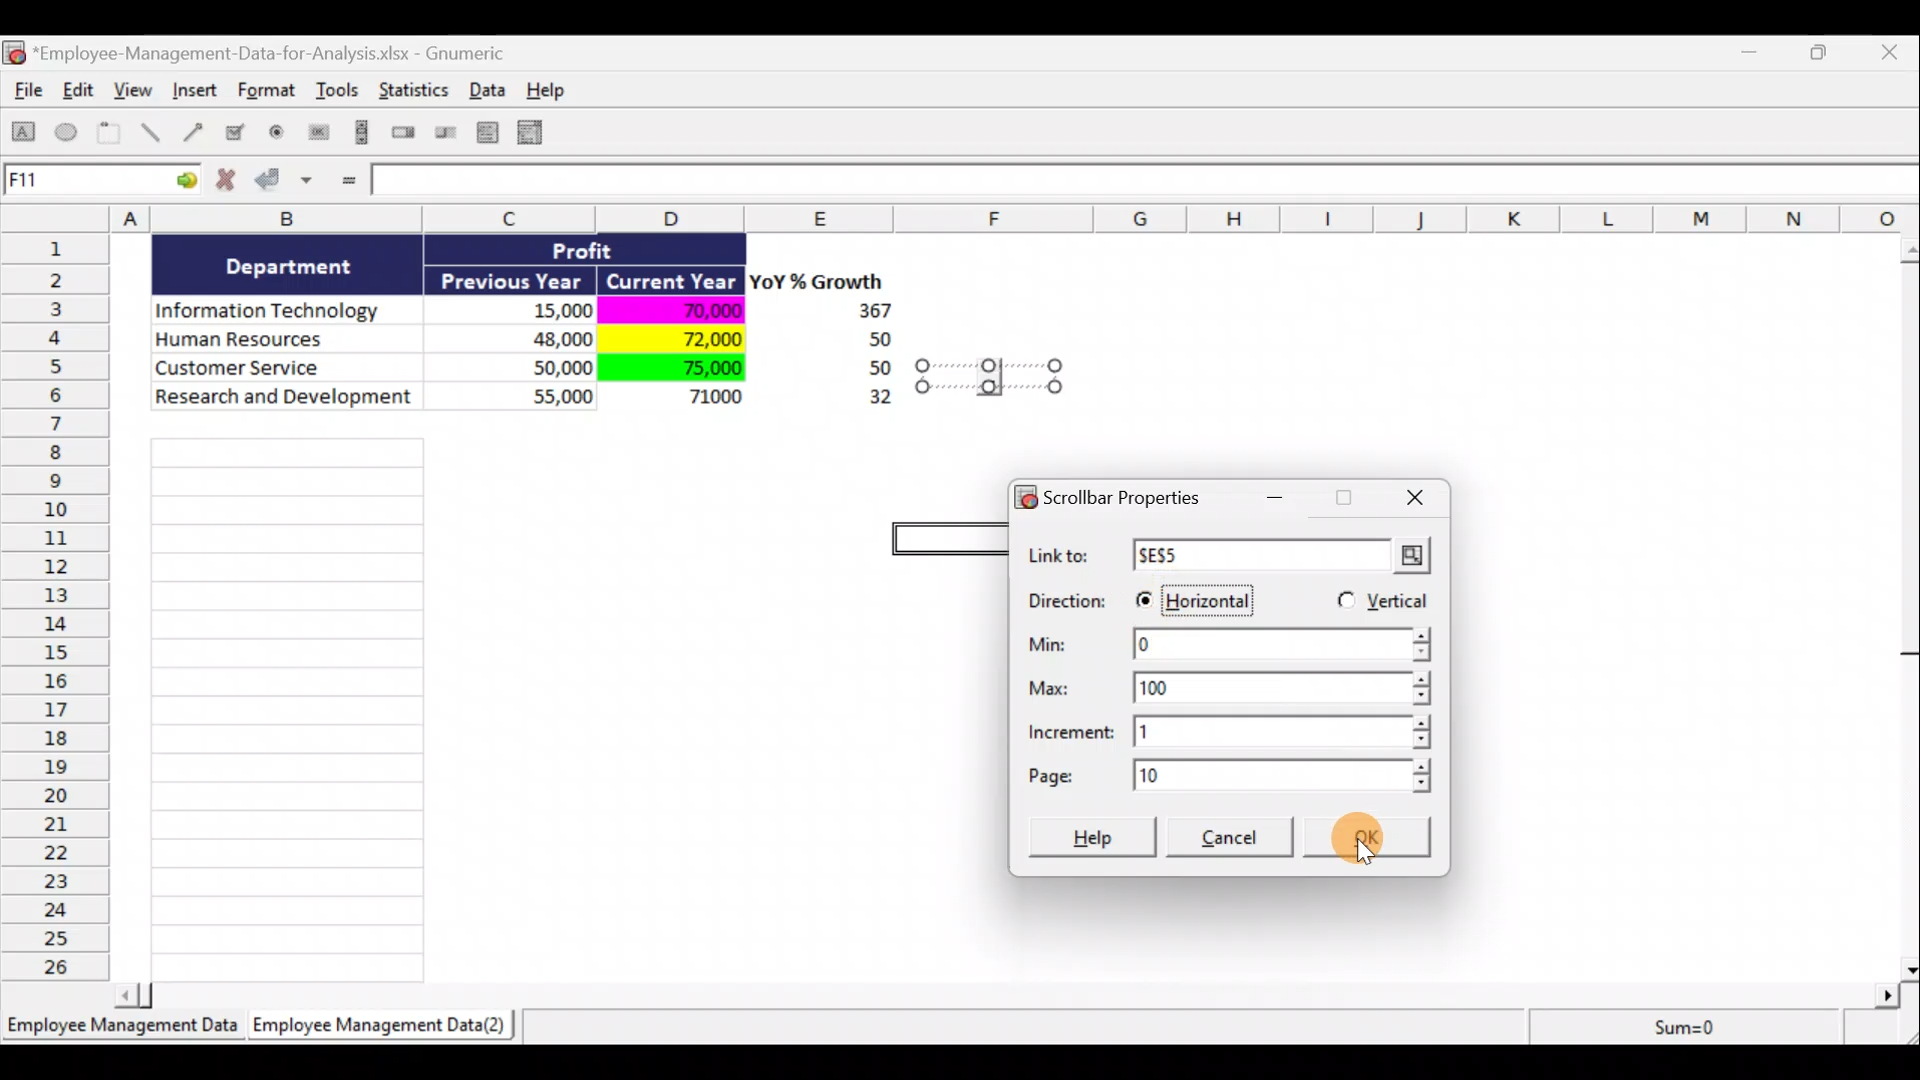 The width and height of the screenshot is (1920, 1080). Describe the element at coordinates (317, 137) in the screenshot. I see `Create a button` at that location.